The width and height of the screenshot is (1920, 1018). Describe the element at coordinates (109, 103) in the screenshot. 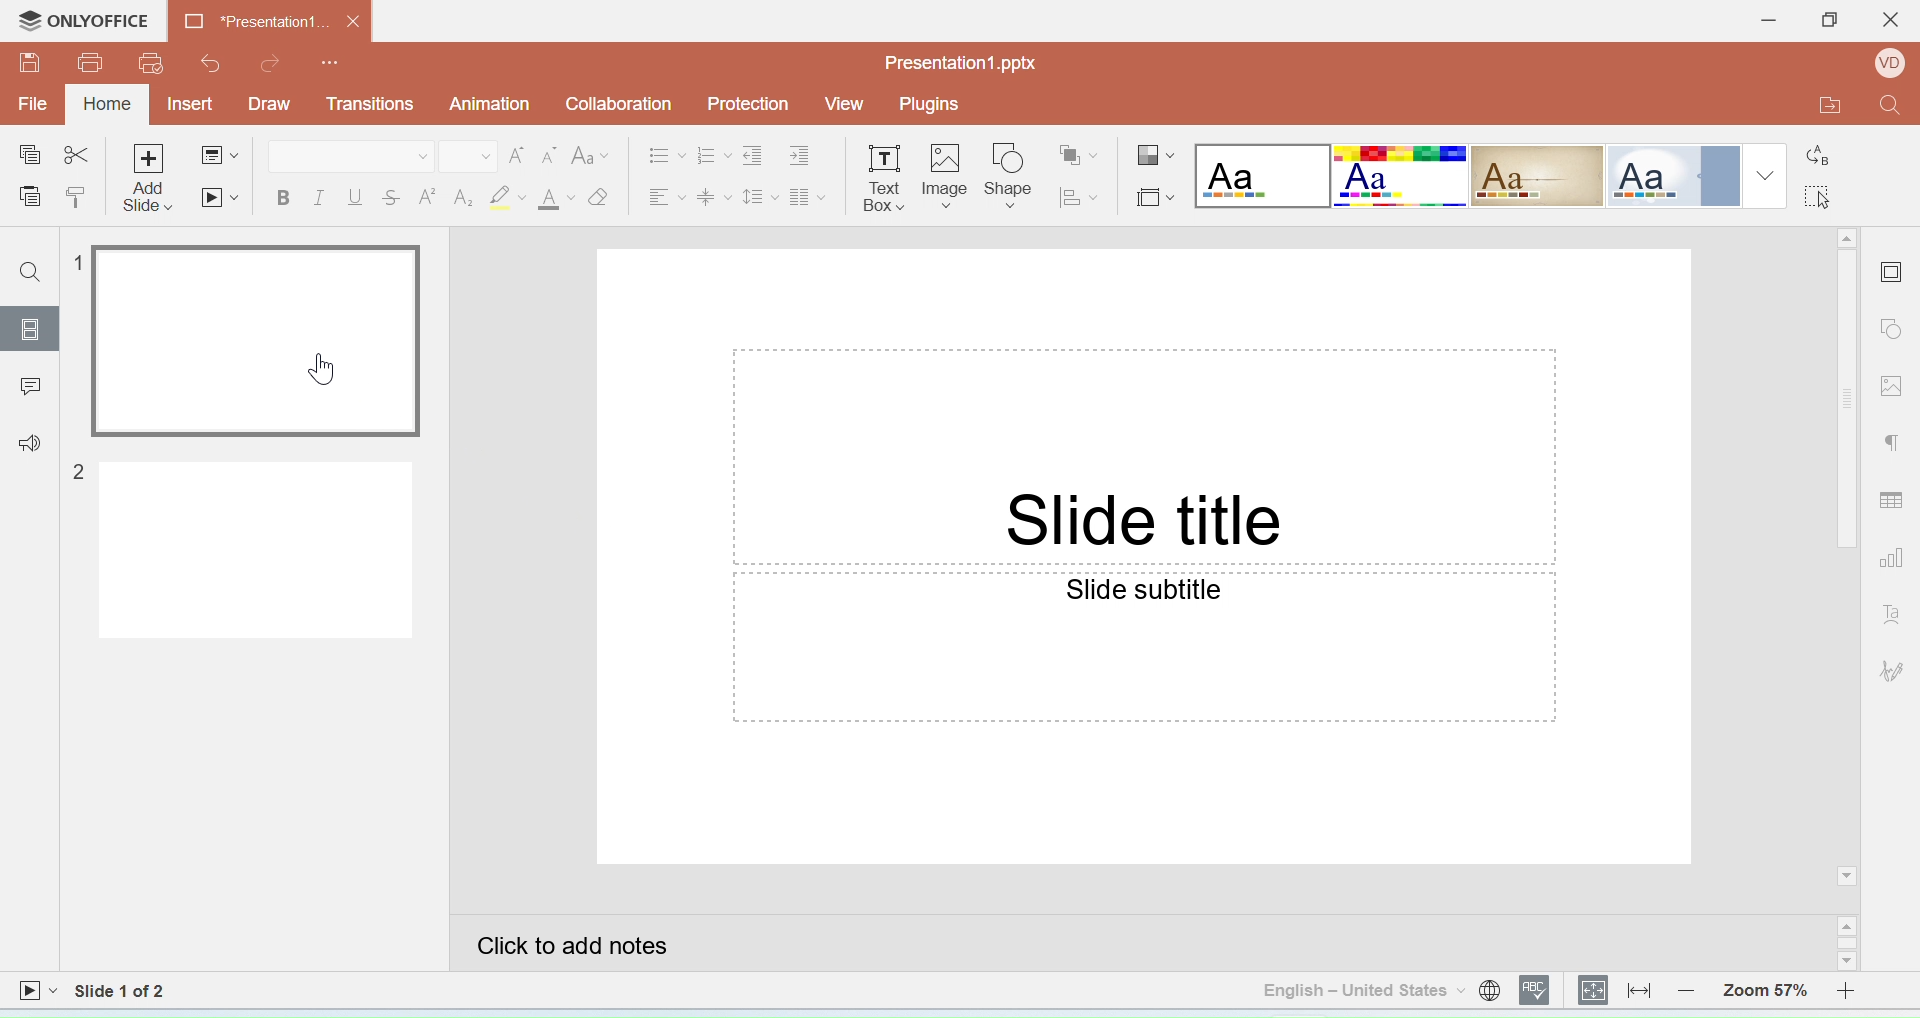

I see `Home` at that location.